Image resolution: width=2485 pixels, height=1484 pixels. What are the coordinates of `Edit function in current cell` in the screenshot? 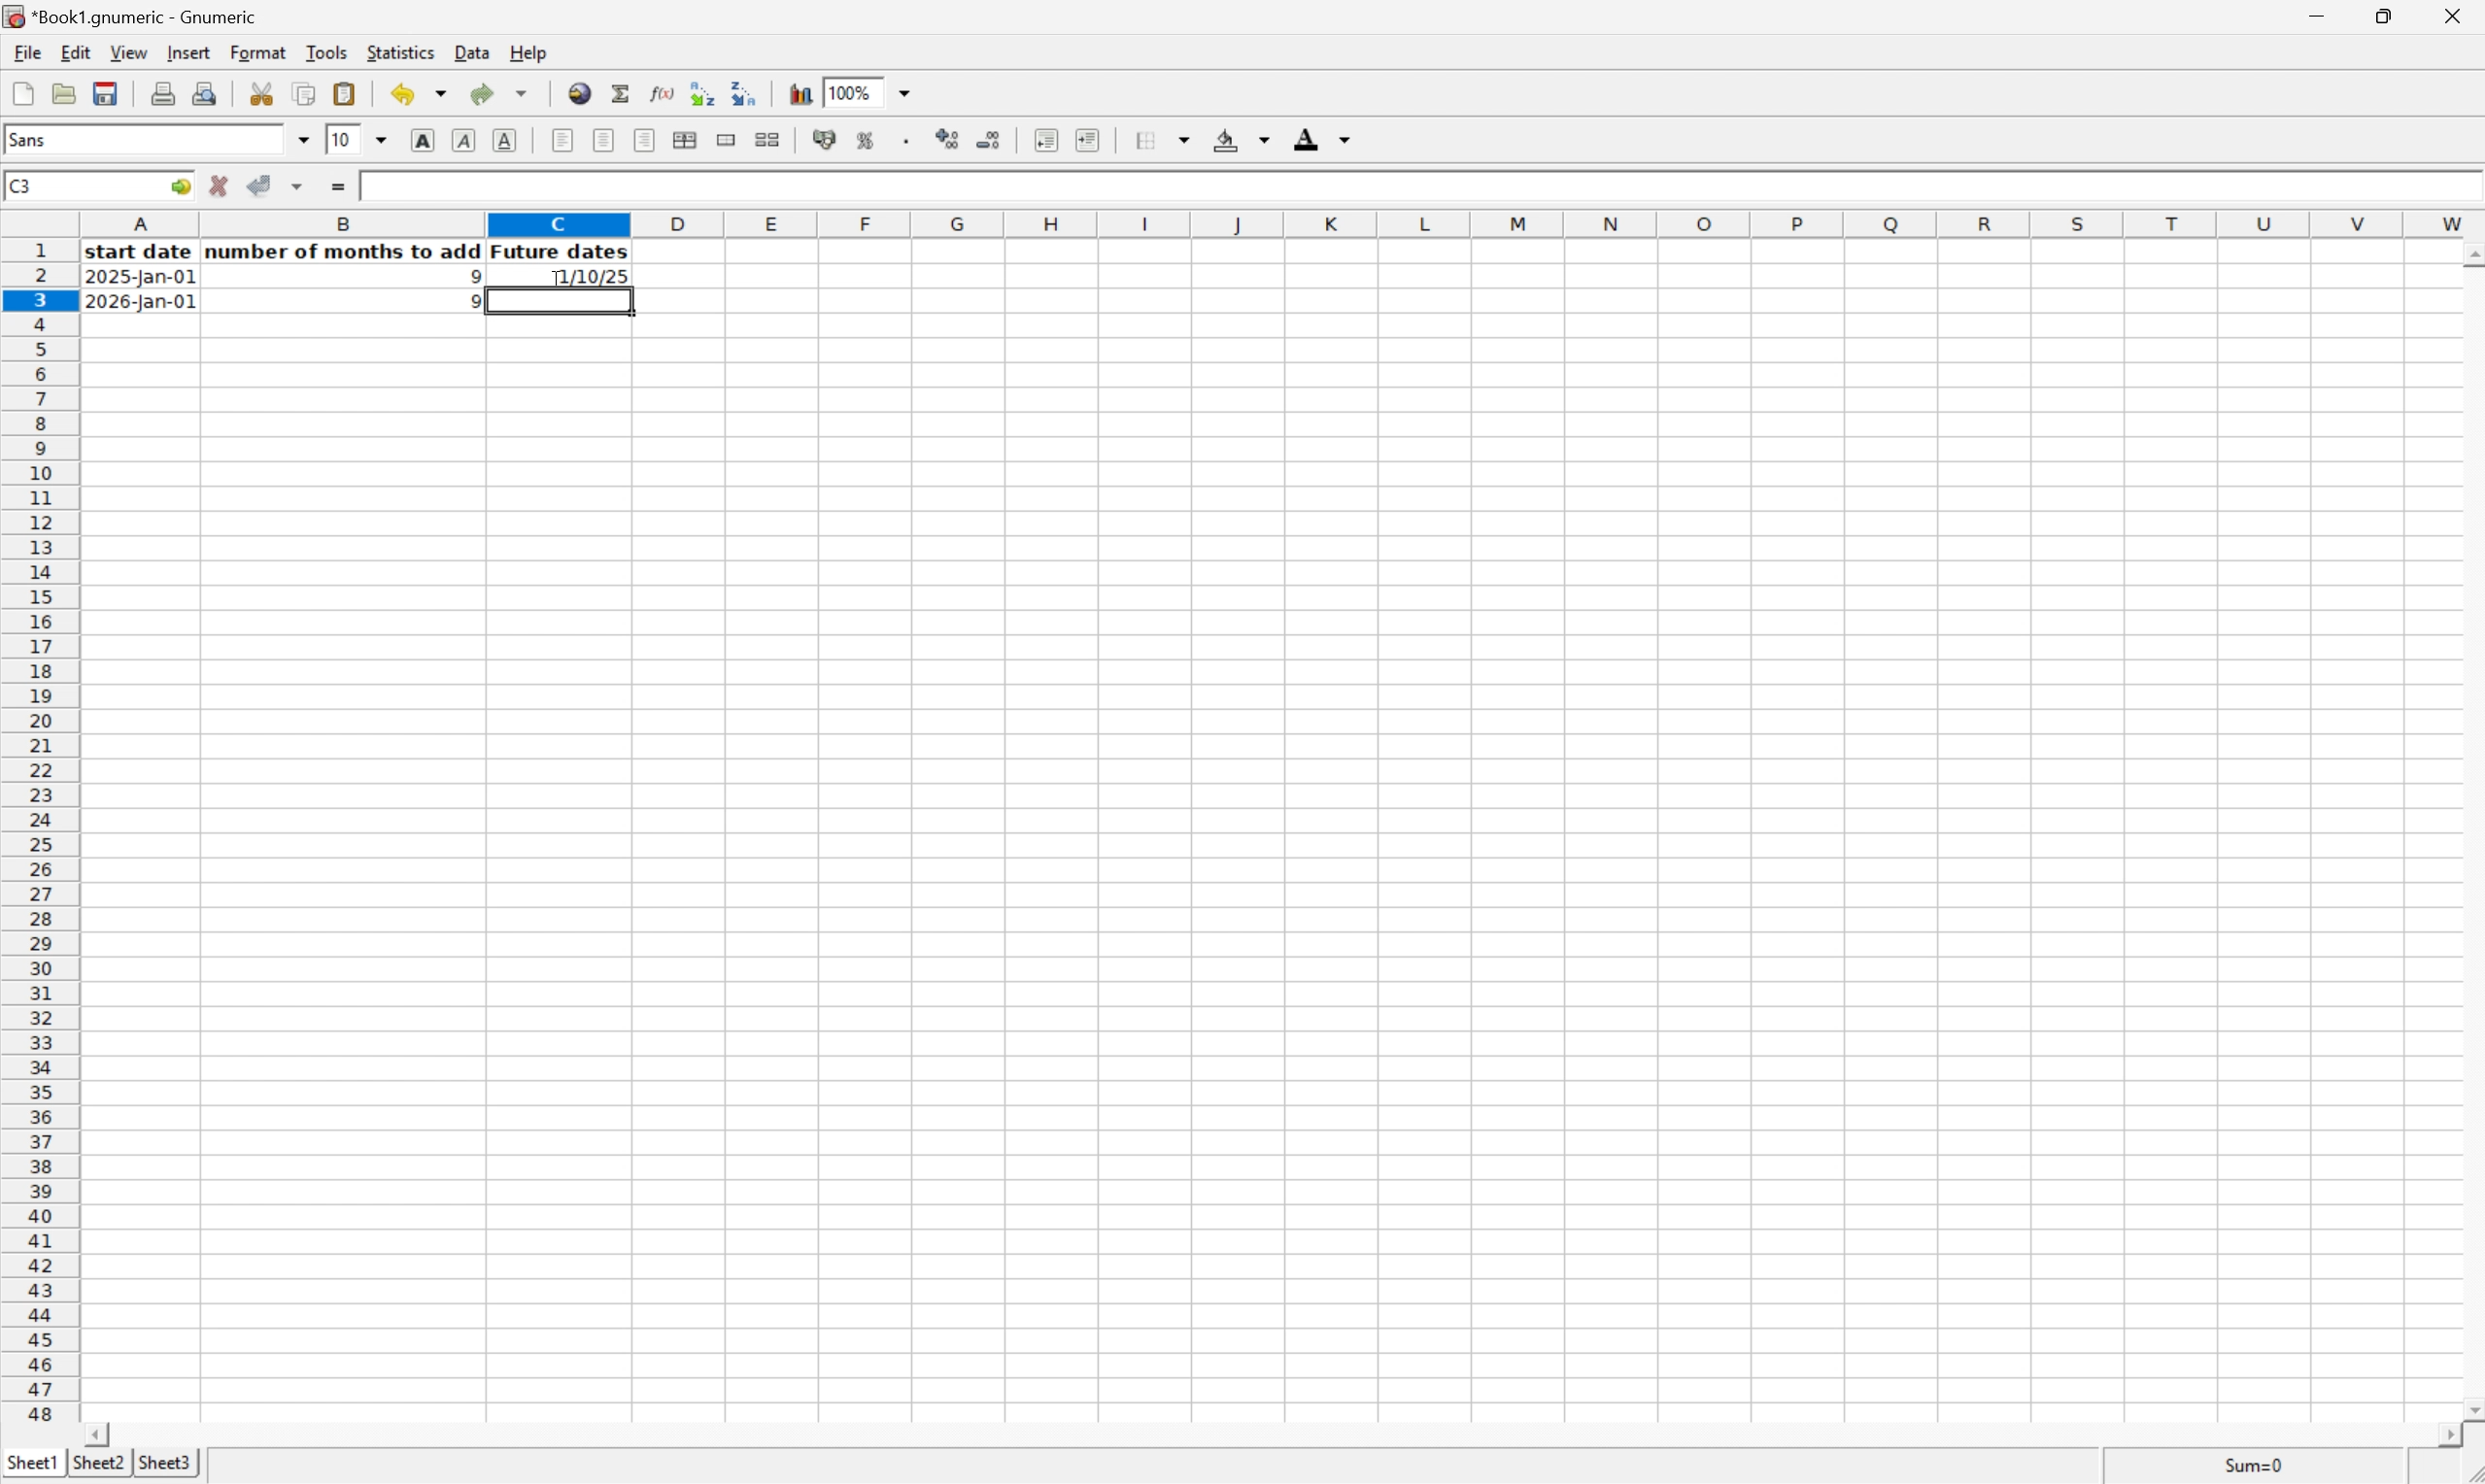 It's located at (657, 92).